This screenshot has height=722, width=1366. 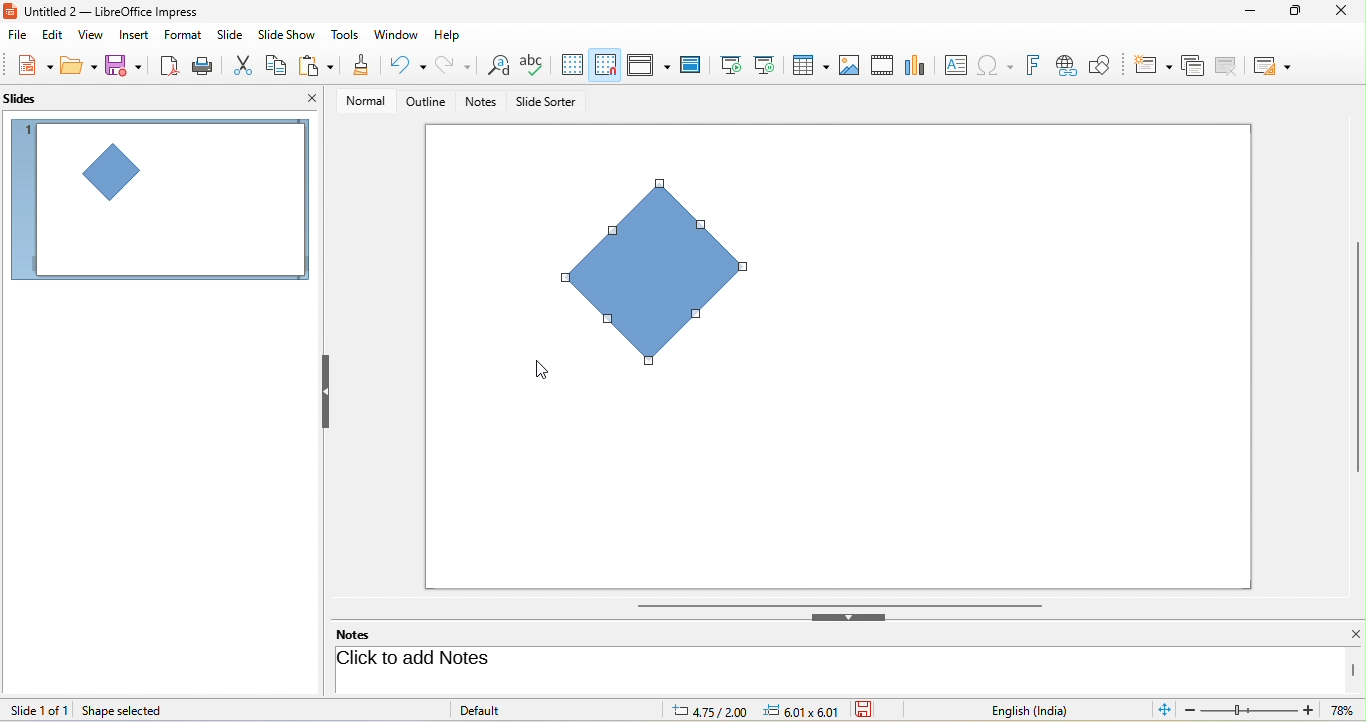 What do you see at coordinates (543, 370) in the screenshot?
I see `cursor movement` at bounding box center [543, 370].